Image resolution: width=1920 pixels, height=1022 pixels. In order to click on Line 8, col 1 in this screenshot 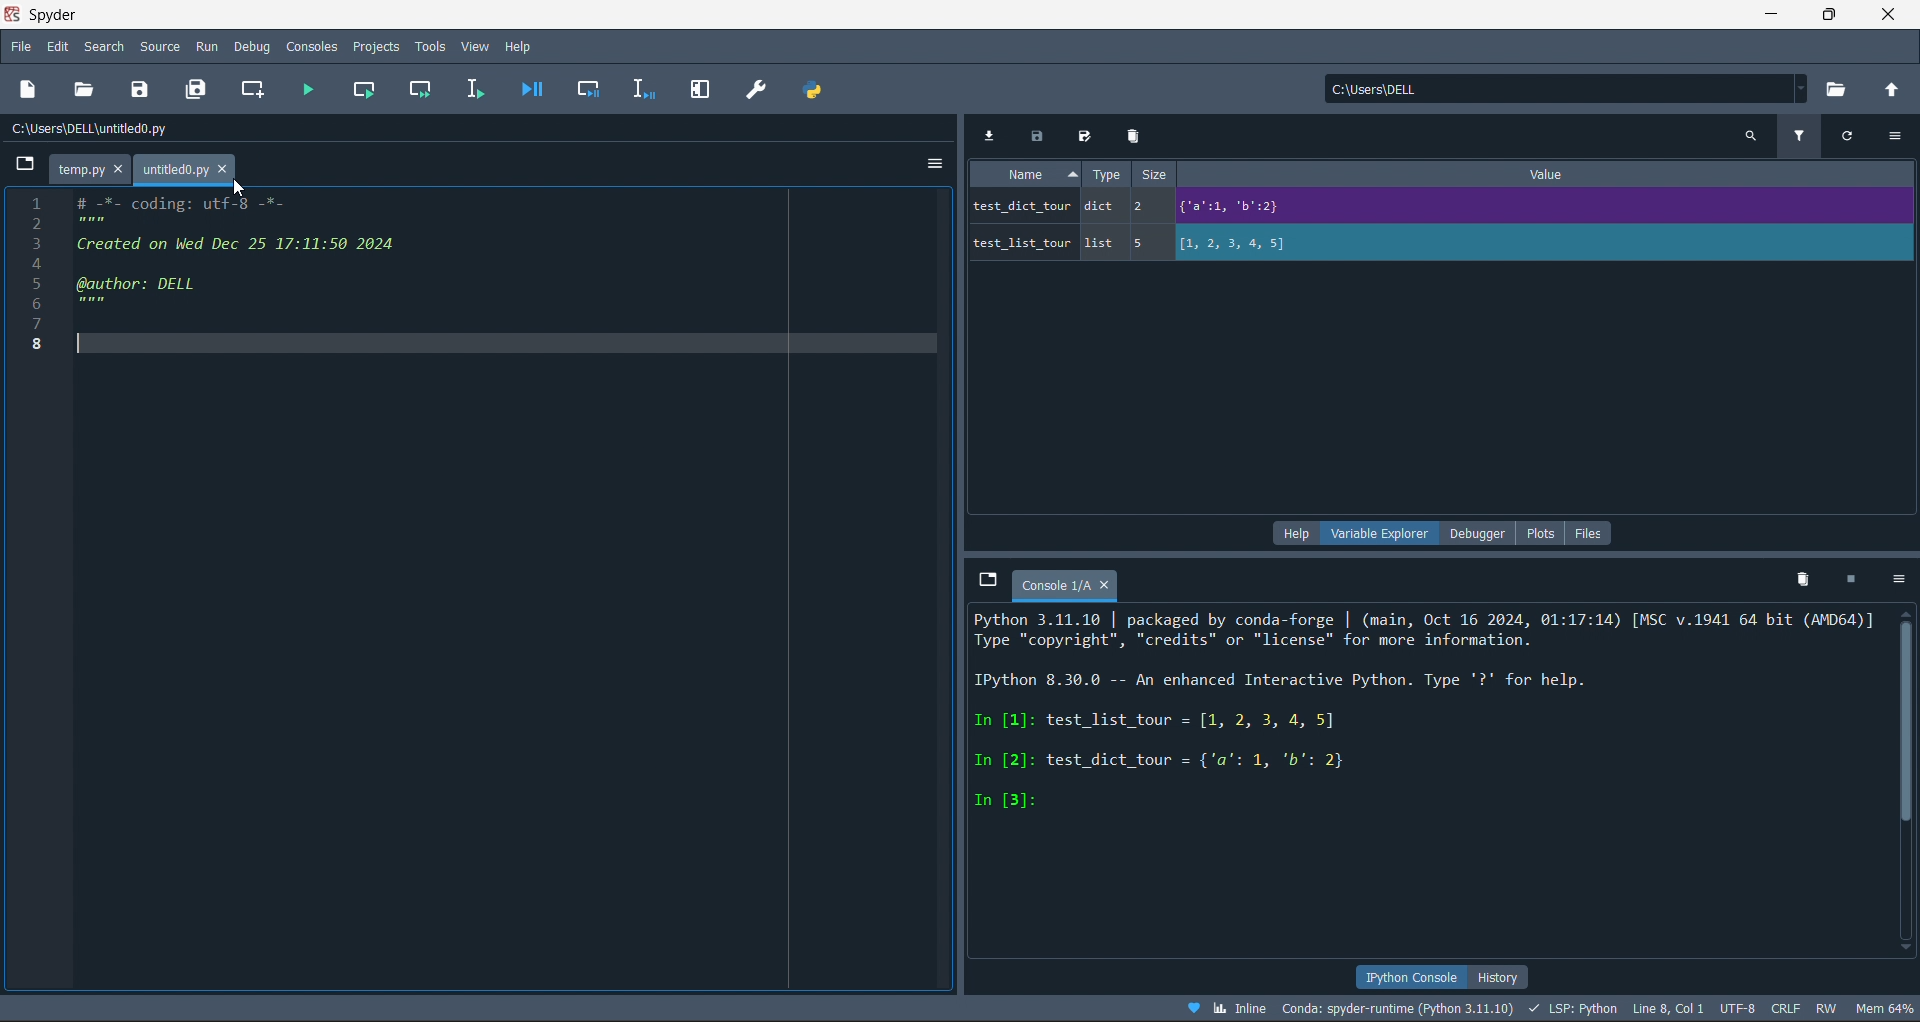, I will do `click(1672, 1011)`.